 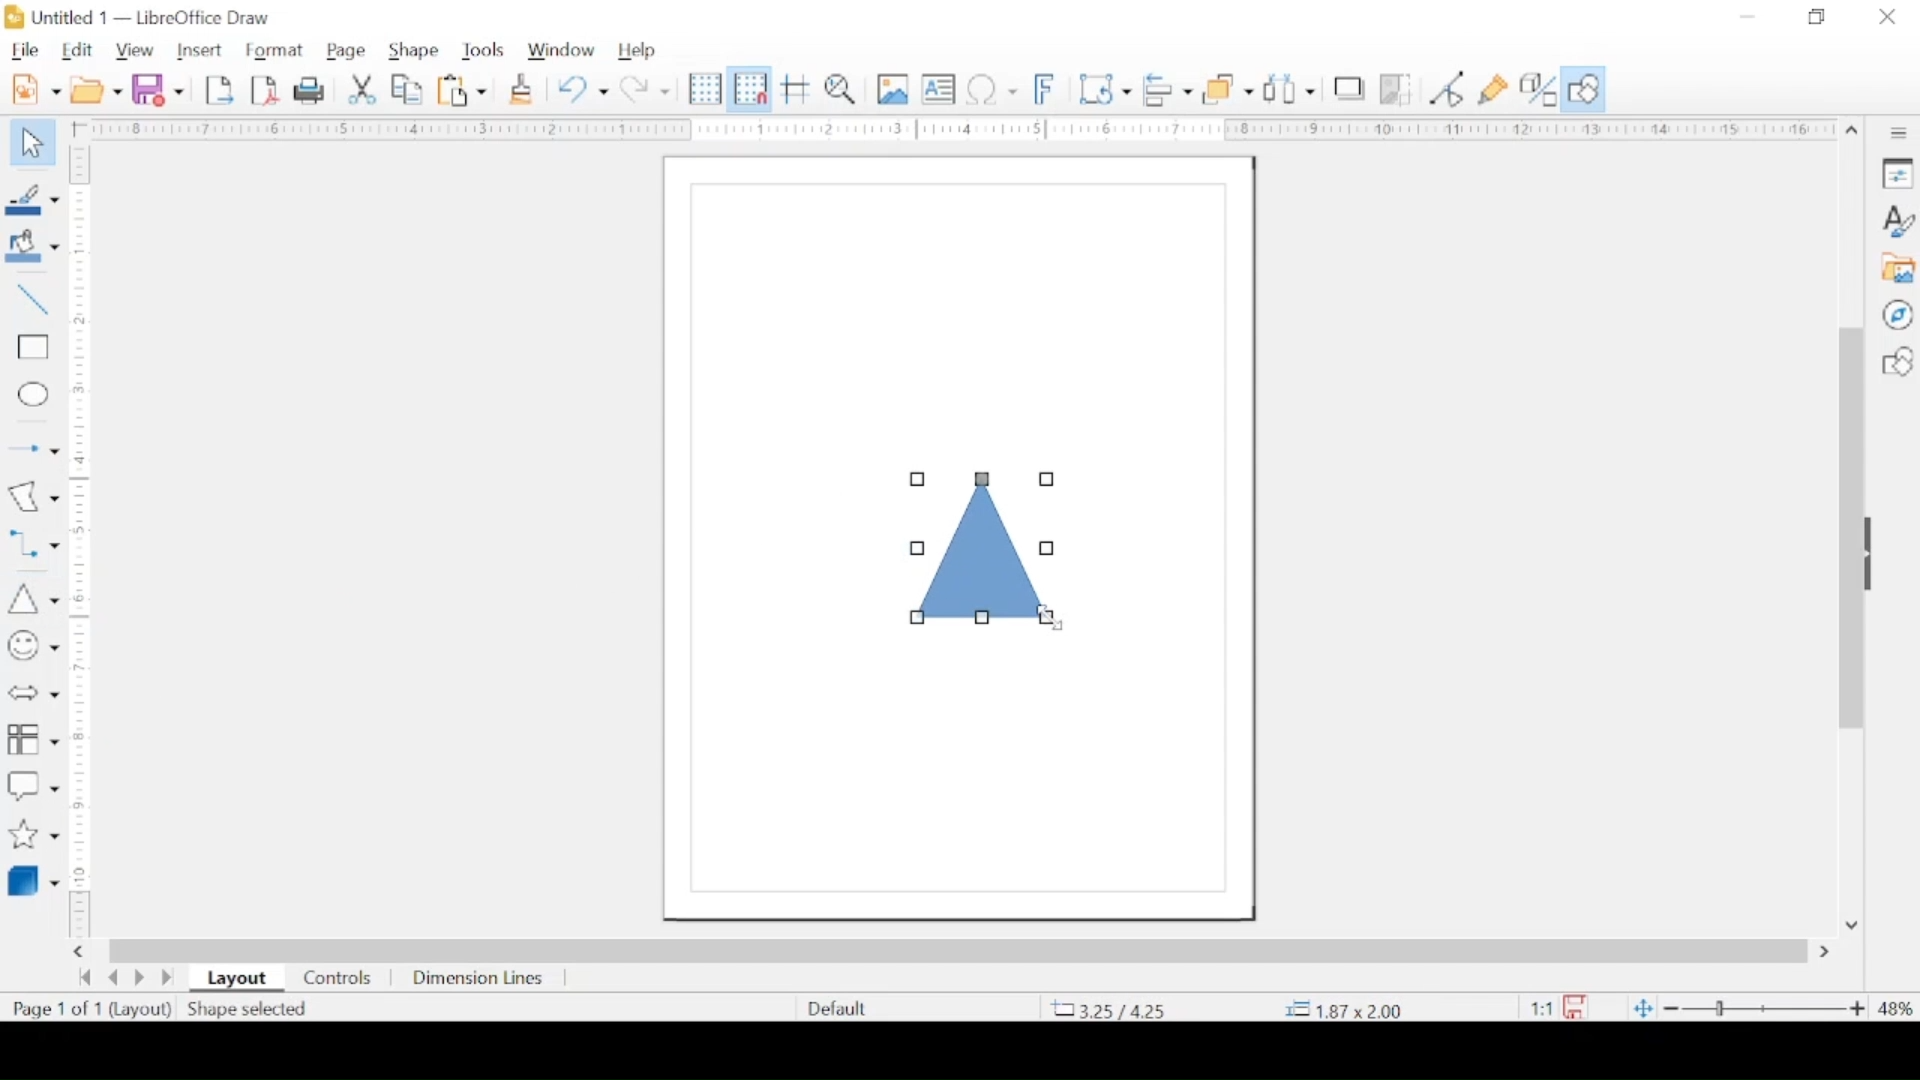 What do you see at coordinates (561, 48) in the screenshot?
I see `window` at bounding box center [561, 48].